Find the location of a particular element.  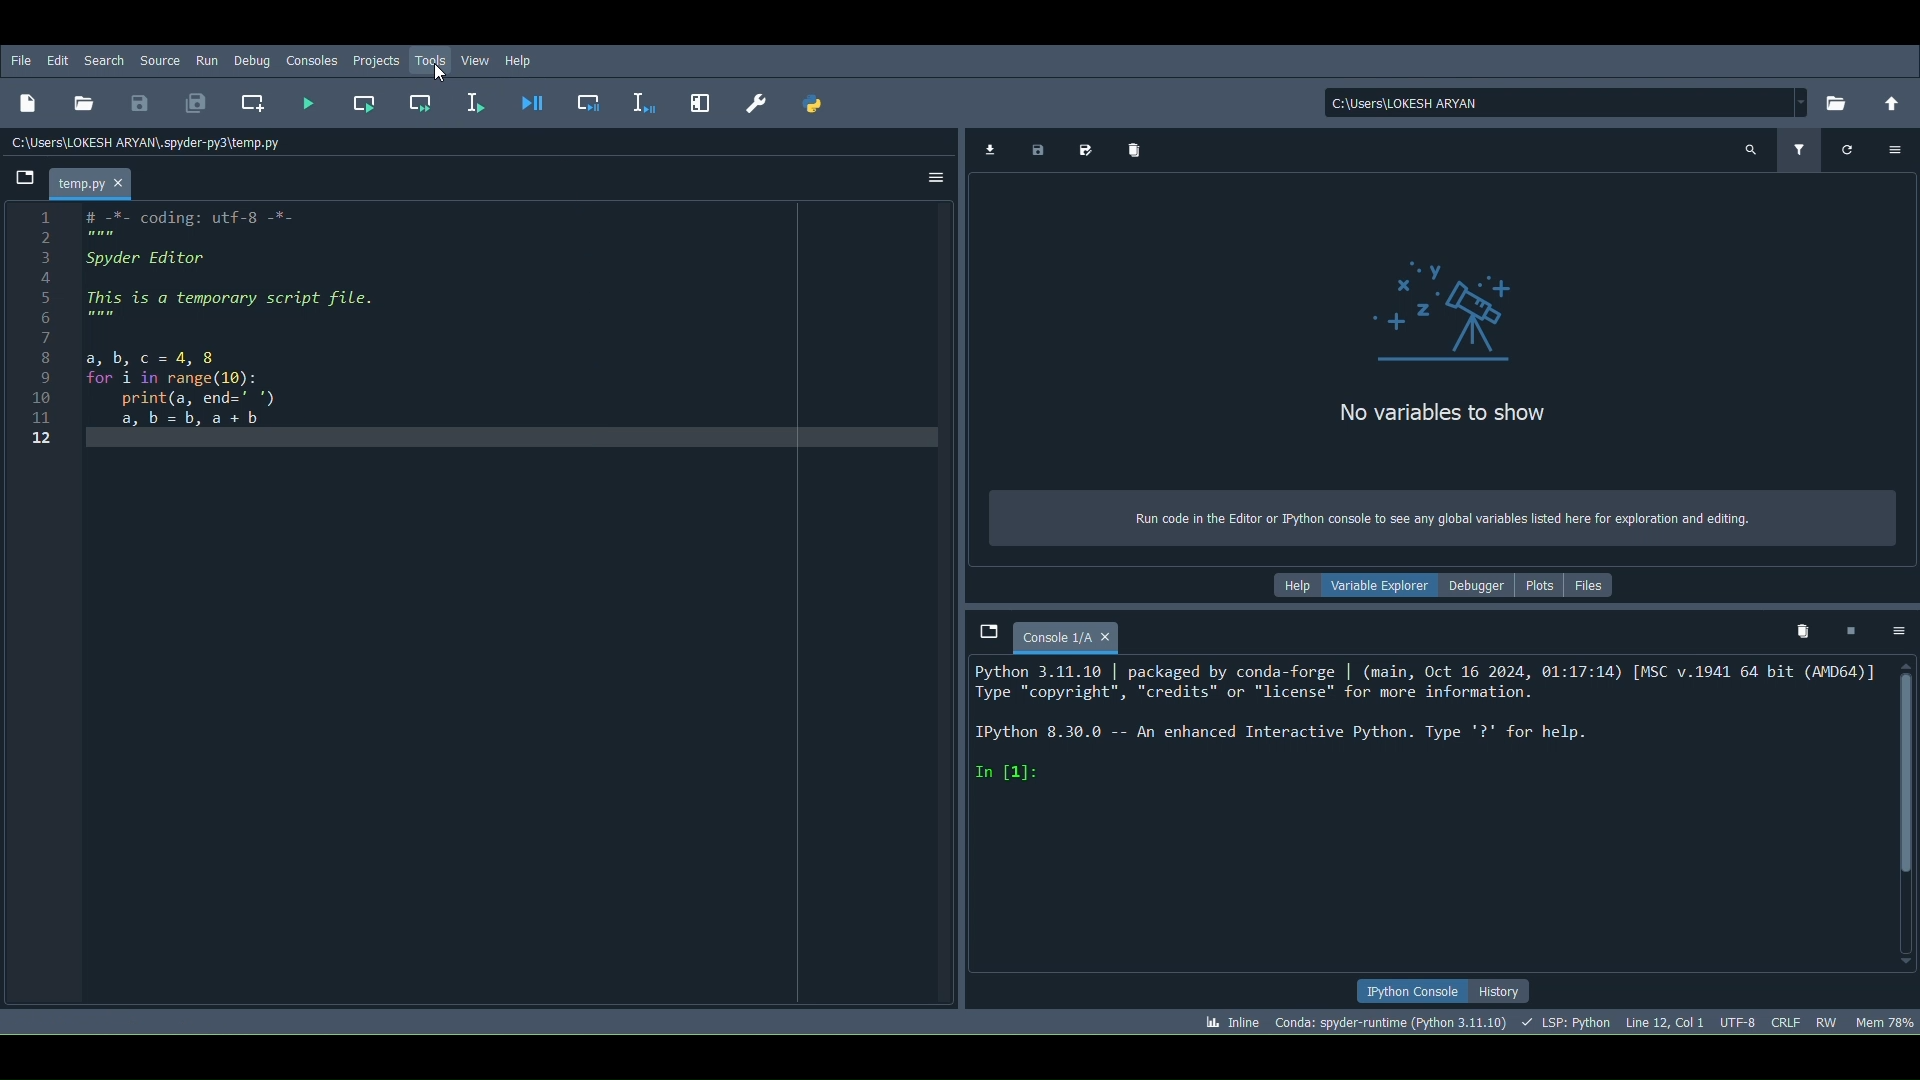

Options is located at coordinates (1897, 147).